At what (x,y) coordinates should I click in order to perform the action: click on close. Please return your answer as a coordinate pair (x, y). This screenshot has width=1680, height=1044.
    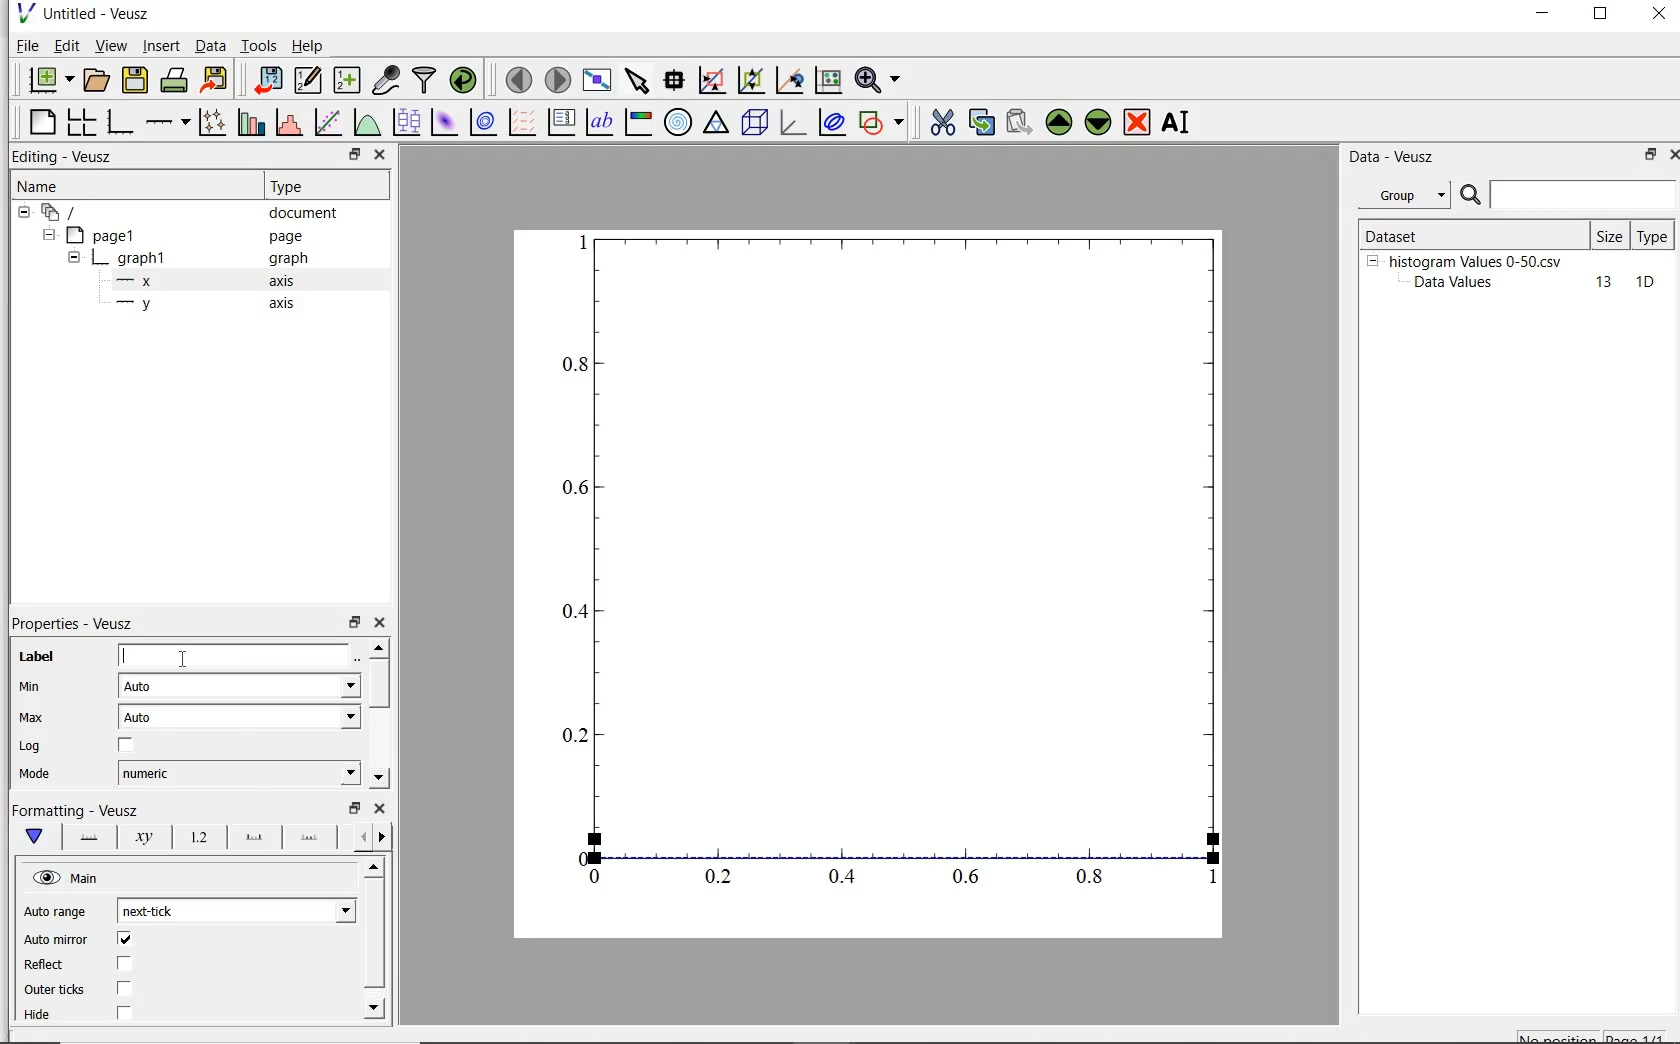
    Looking at the image, I should click on (384, 623).